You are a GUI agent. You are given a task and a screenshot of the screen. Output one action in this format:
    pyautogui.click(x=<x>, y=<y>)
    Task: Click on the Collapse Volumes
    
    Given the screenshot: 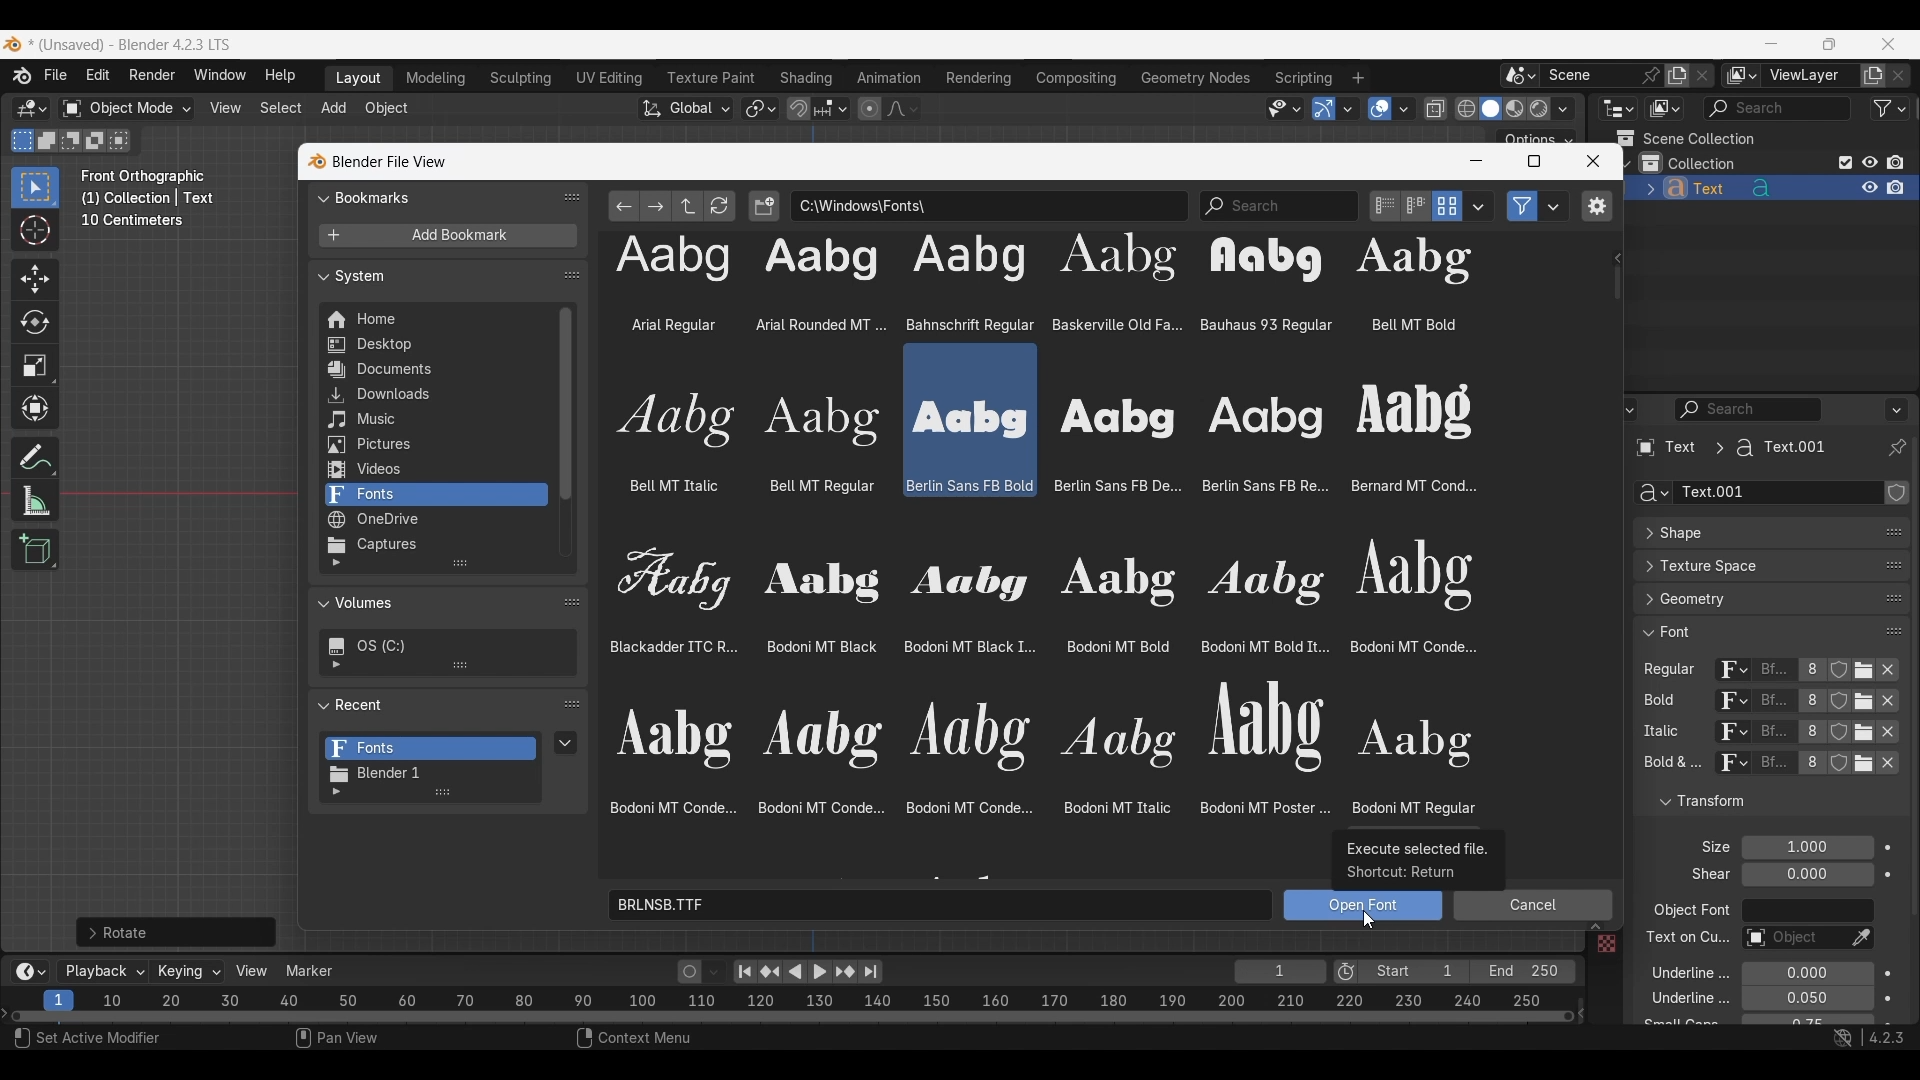 What is the action you would take?
    pyautogui.click(x=428, y=604)
    